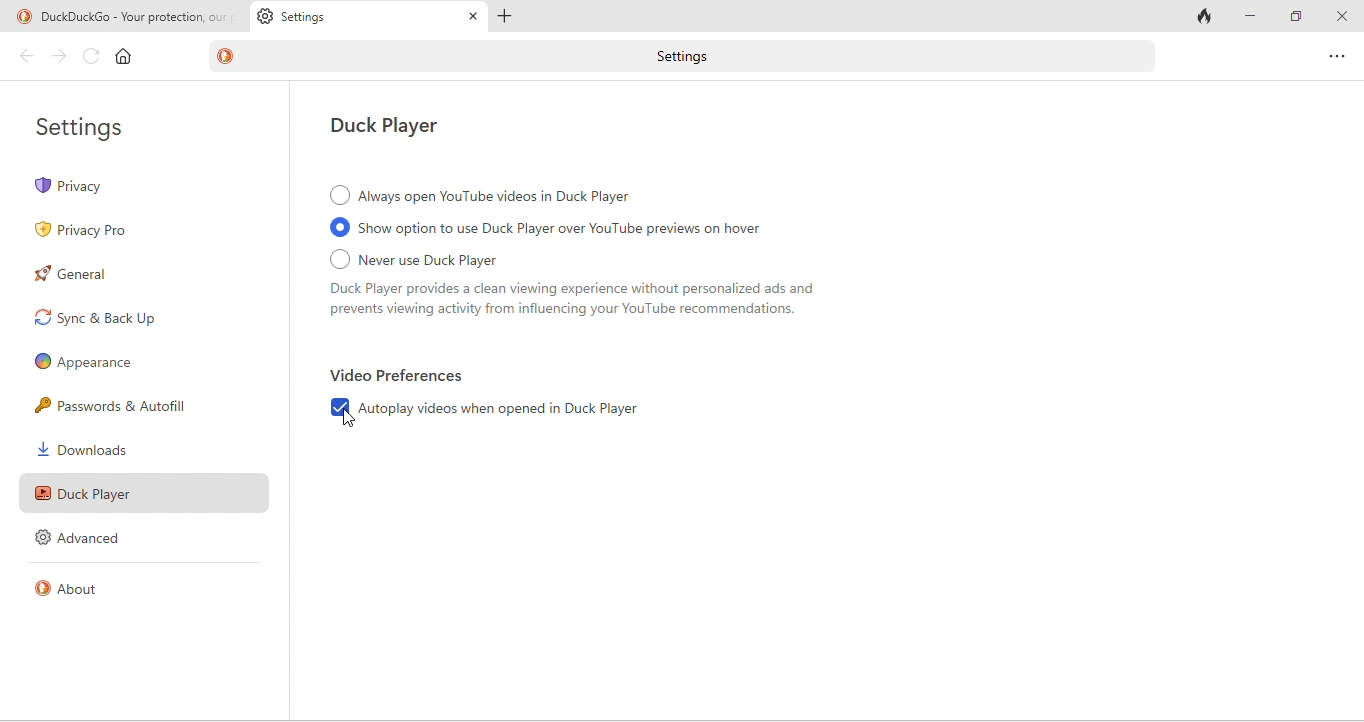 The height and width of the screenshot is (722, 1364). I want to click on clear cache and all data, so click(1206, 16).